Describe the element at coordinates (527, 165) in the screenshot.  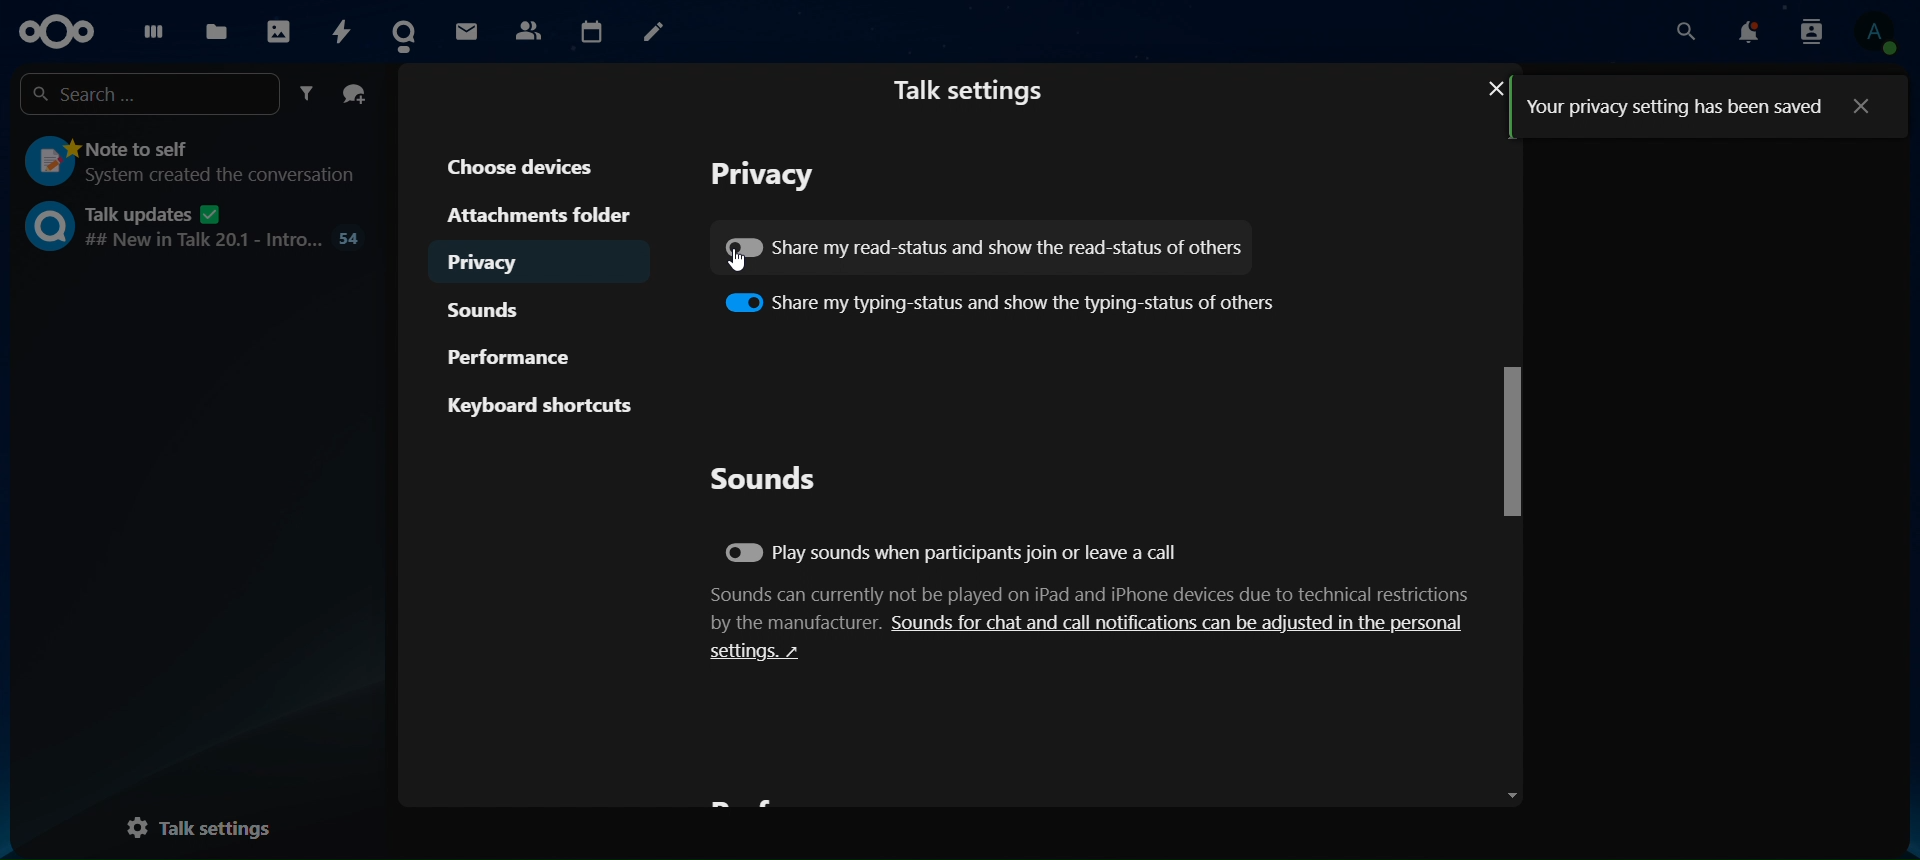
I see `choose devices` at that location.